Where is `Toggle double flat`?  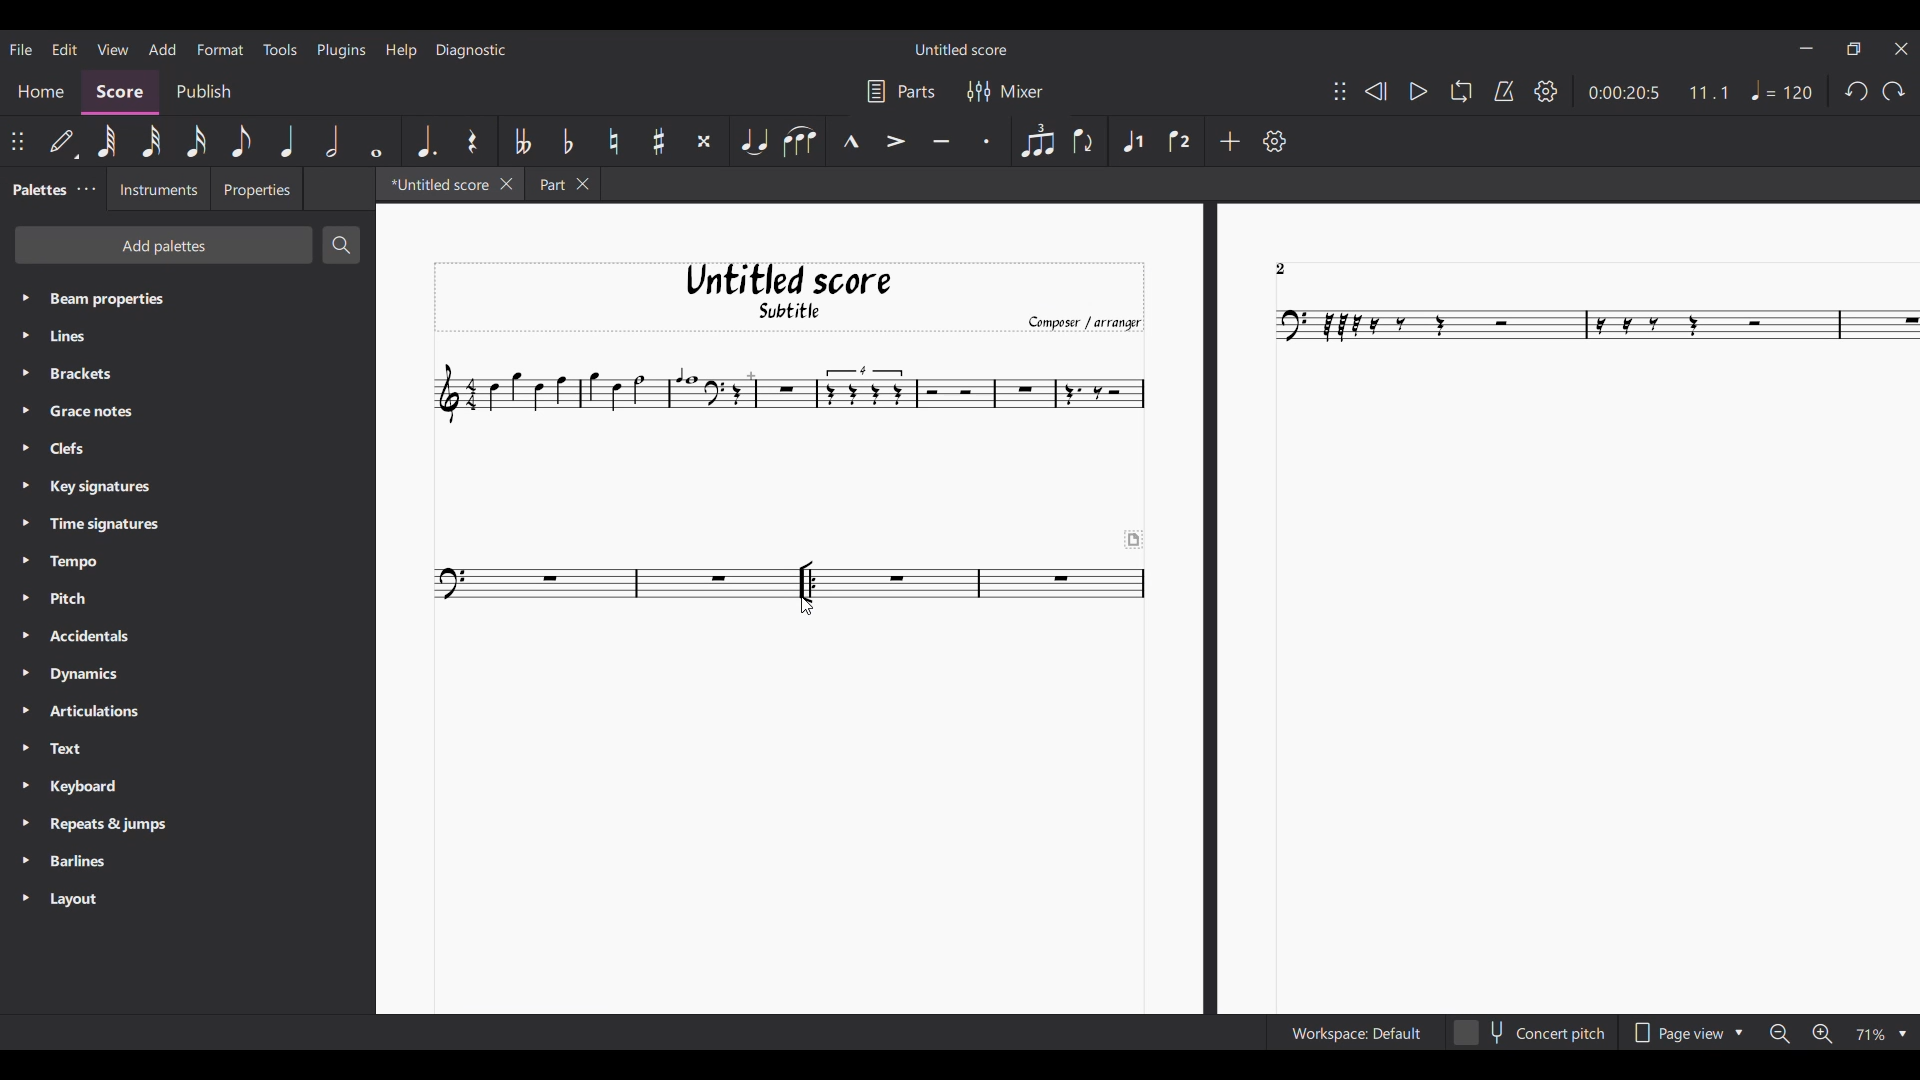
Toggle double flat is located at coordinates (520, 141).